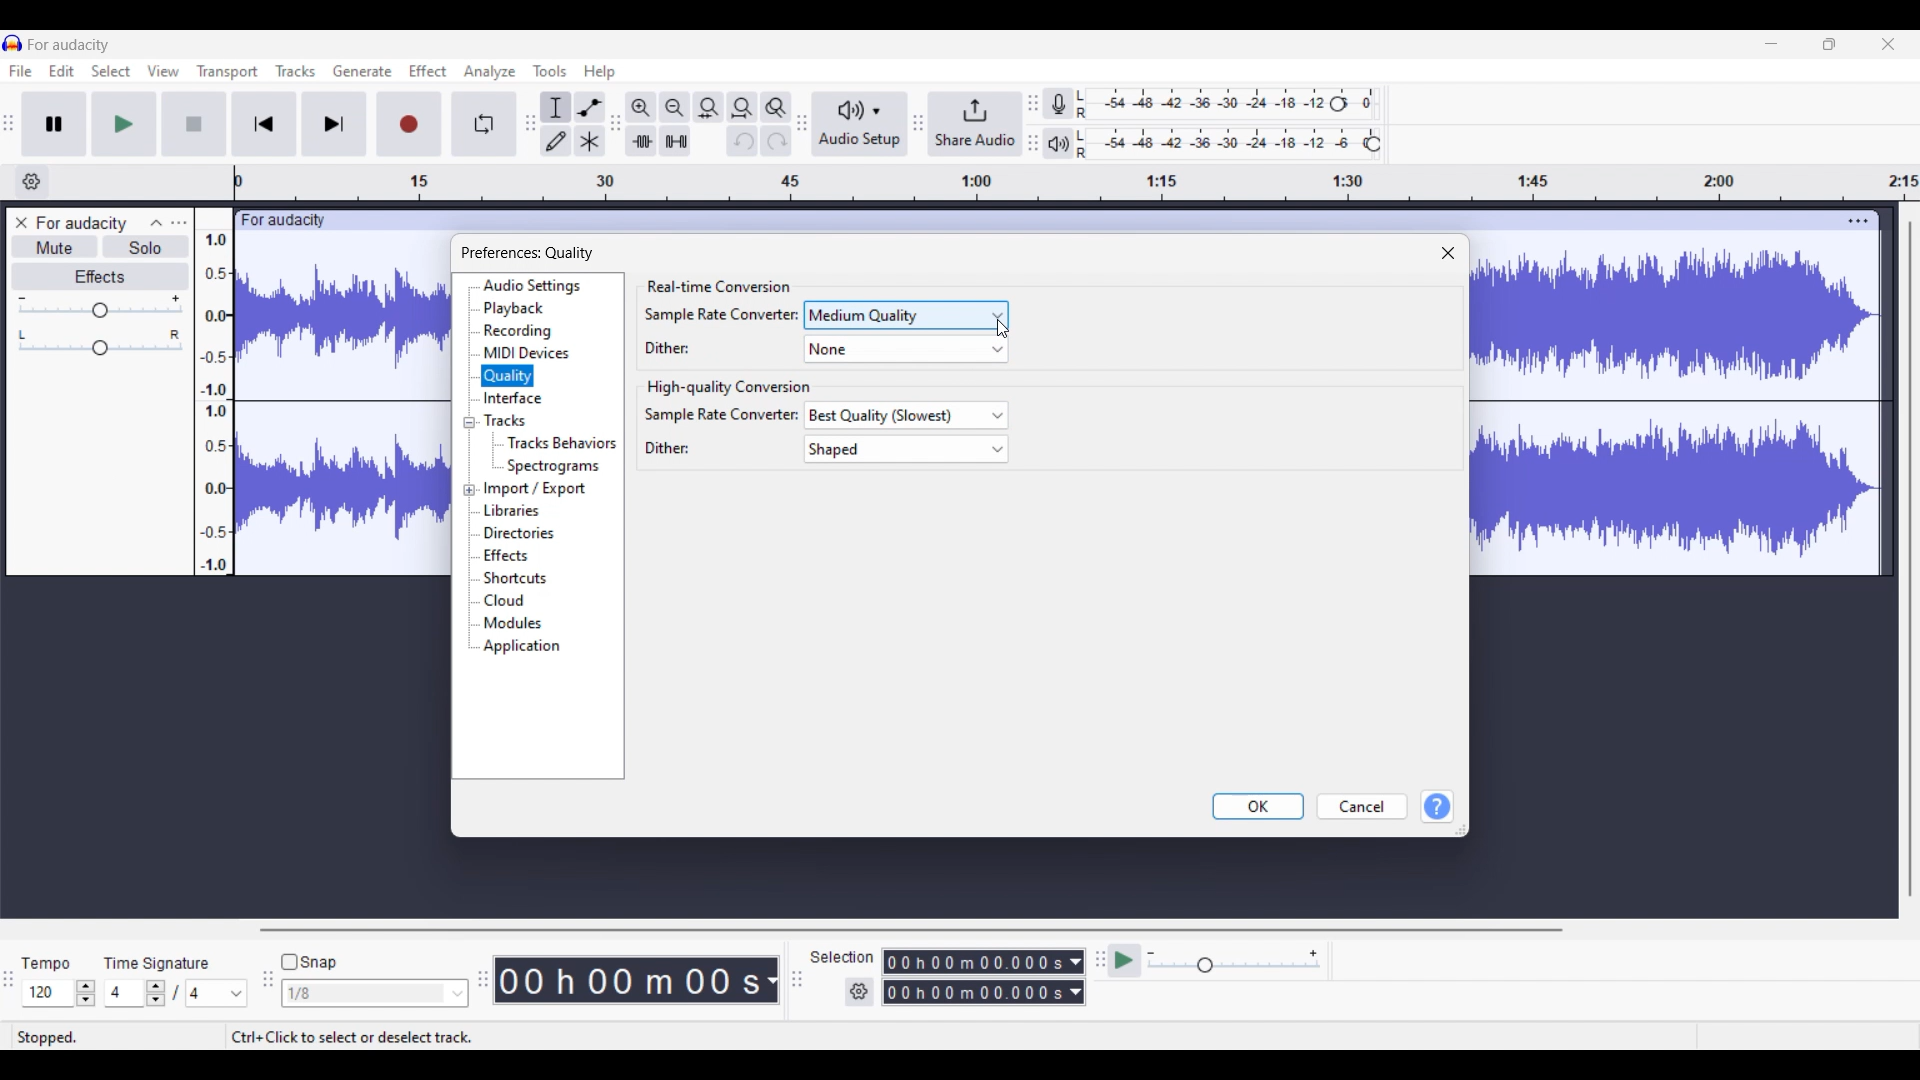 The width and height of the screenshot is (1920, 1080). Describe the element at coordinates (21, 71) in the screenshot. I see `File menu` at that location.